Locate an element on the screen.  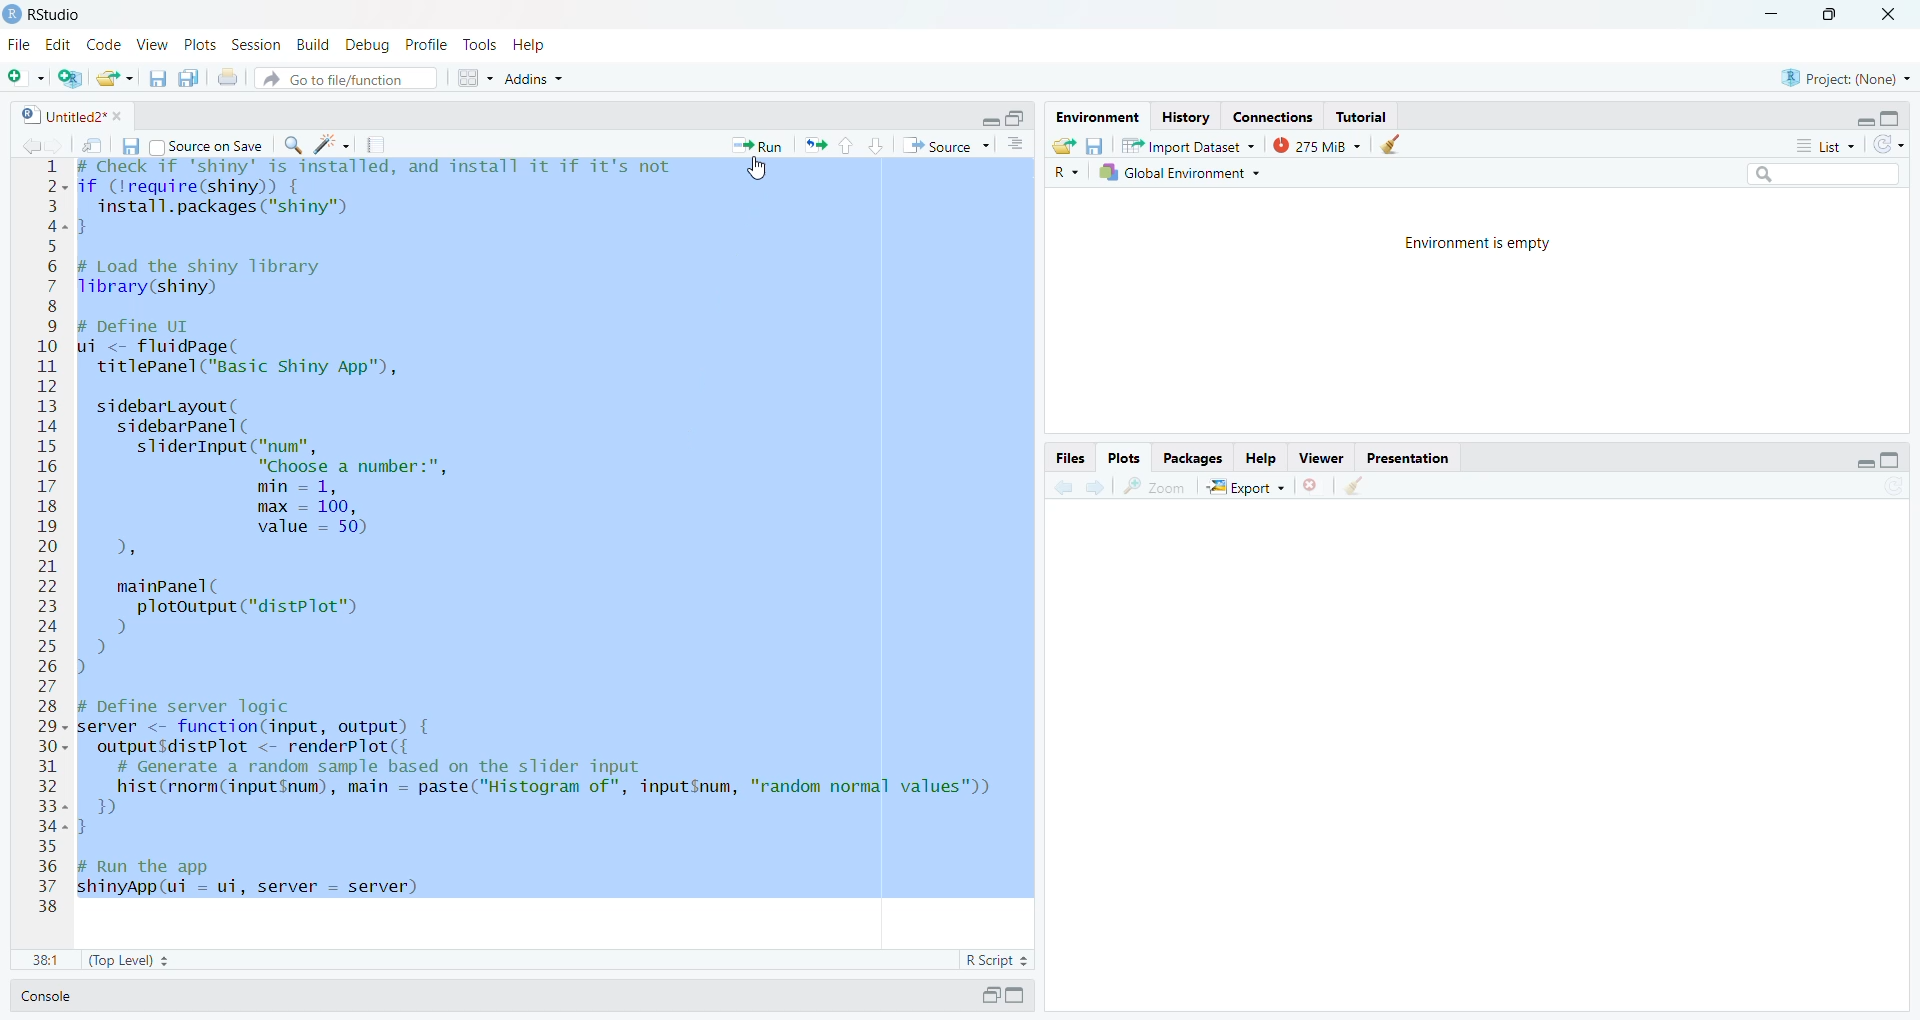
close is located at coordinates (122, 115).